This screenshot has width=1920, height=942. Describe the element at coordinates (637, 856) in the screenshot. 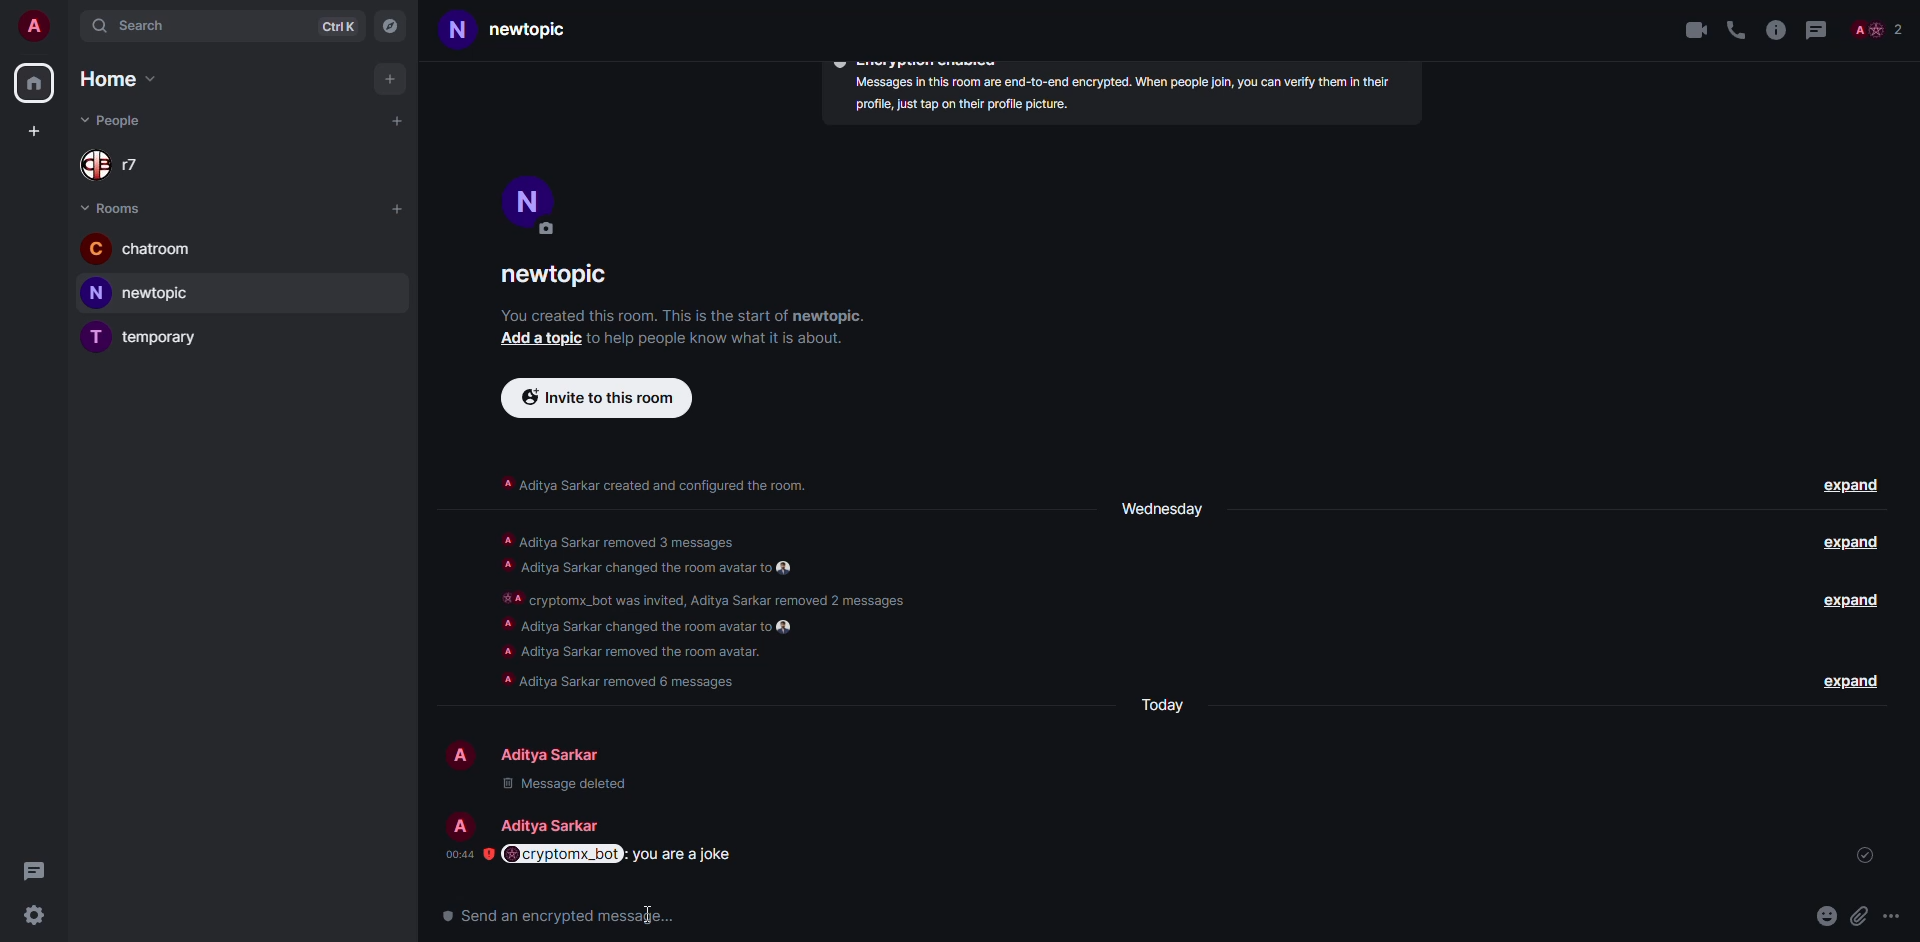

I see `mention joke` at that location.